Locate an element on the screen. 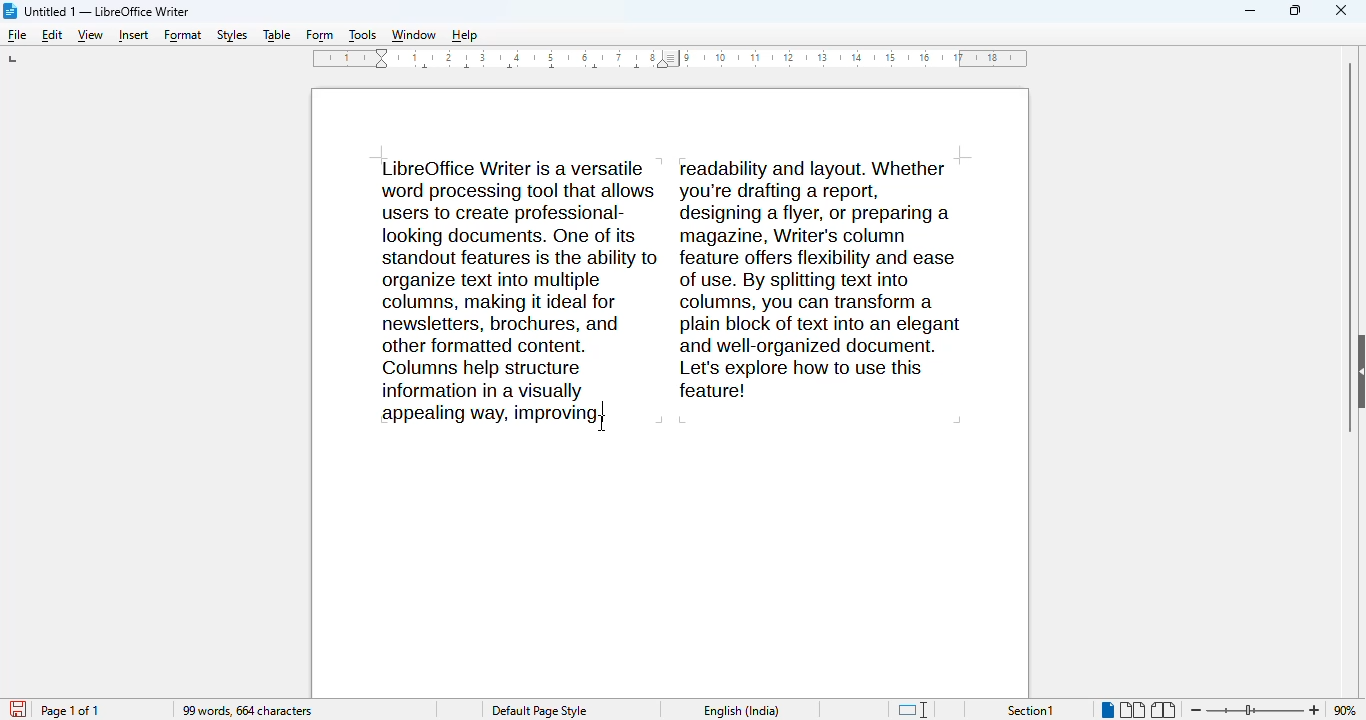 The image size is (1366, 720). cursor is located at coordinates (601, 423).